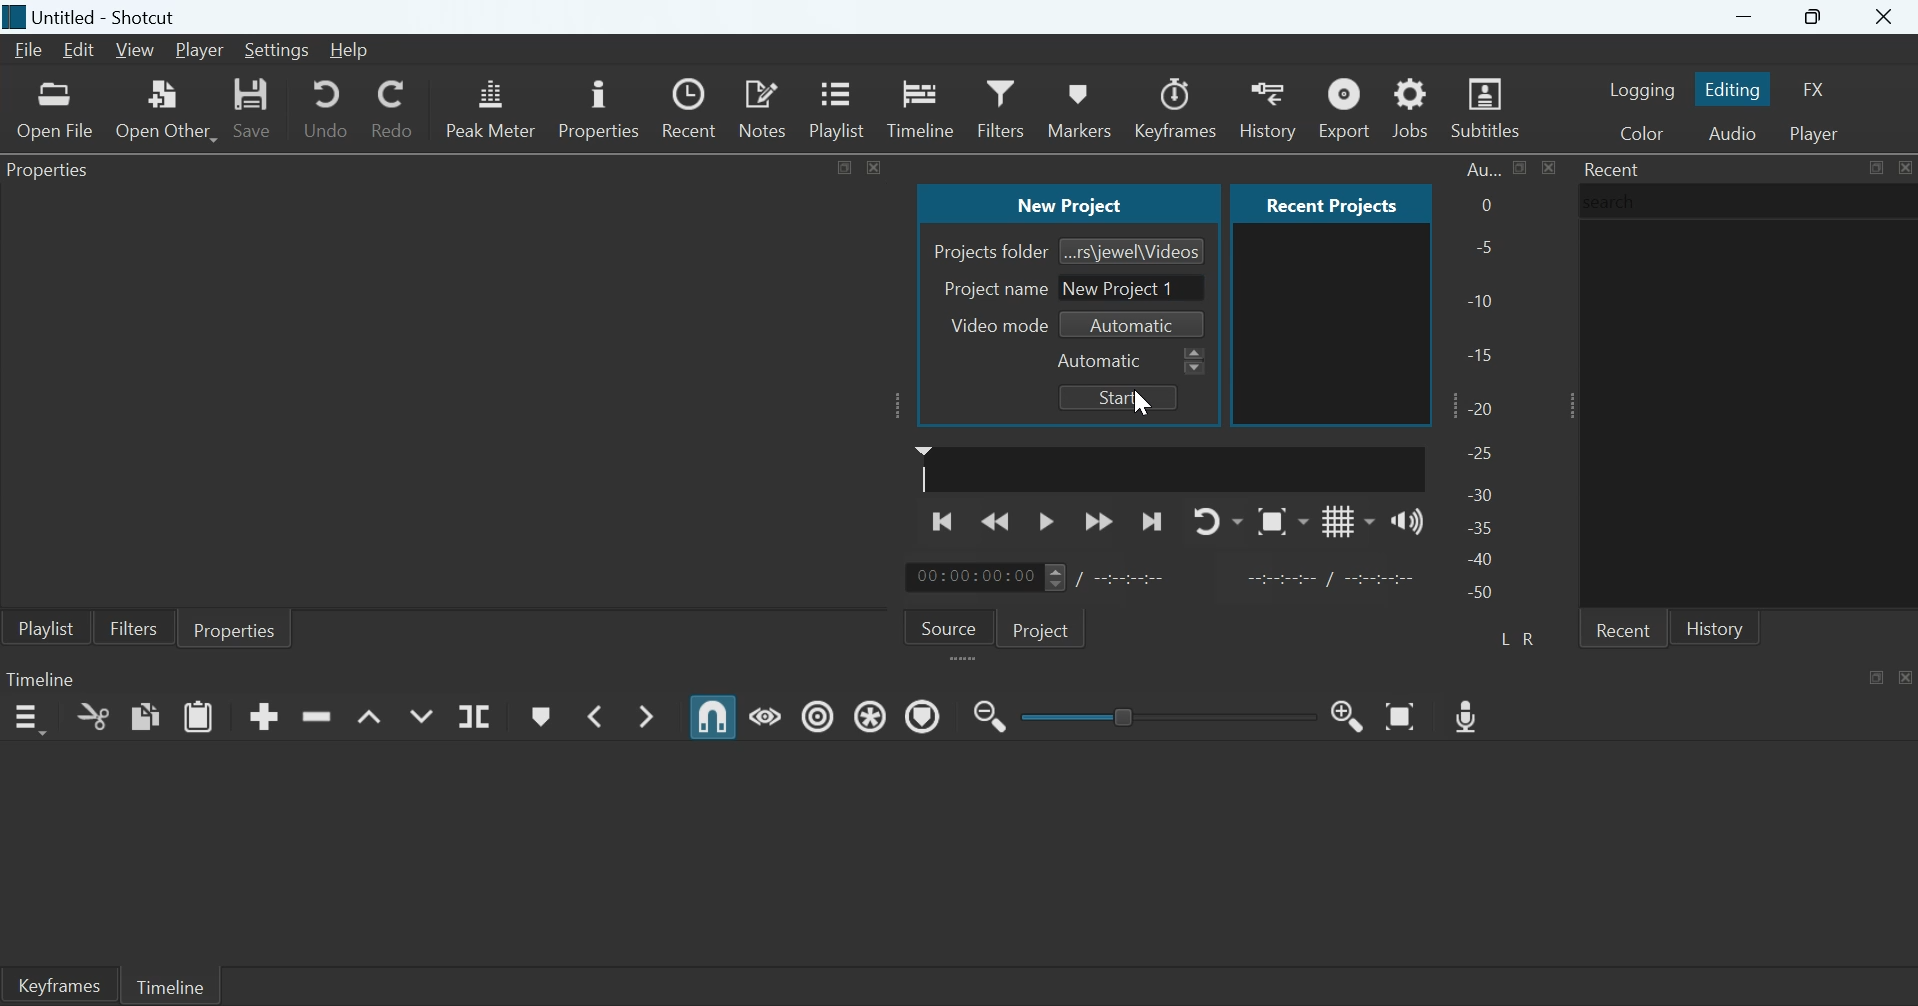 Image resolution: width=1918 pixels, height=1006 pixels. I want to click on Maximize, so click(1875, 168).